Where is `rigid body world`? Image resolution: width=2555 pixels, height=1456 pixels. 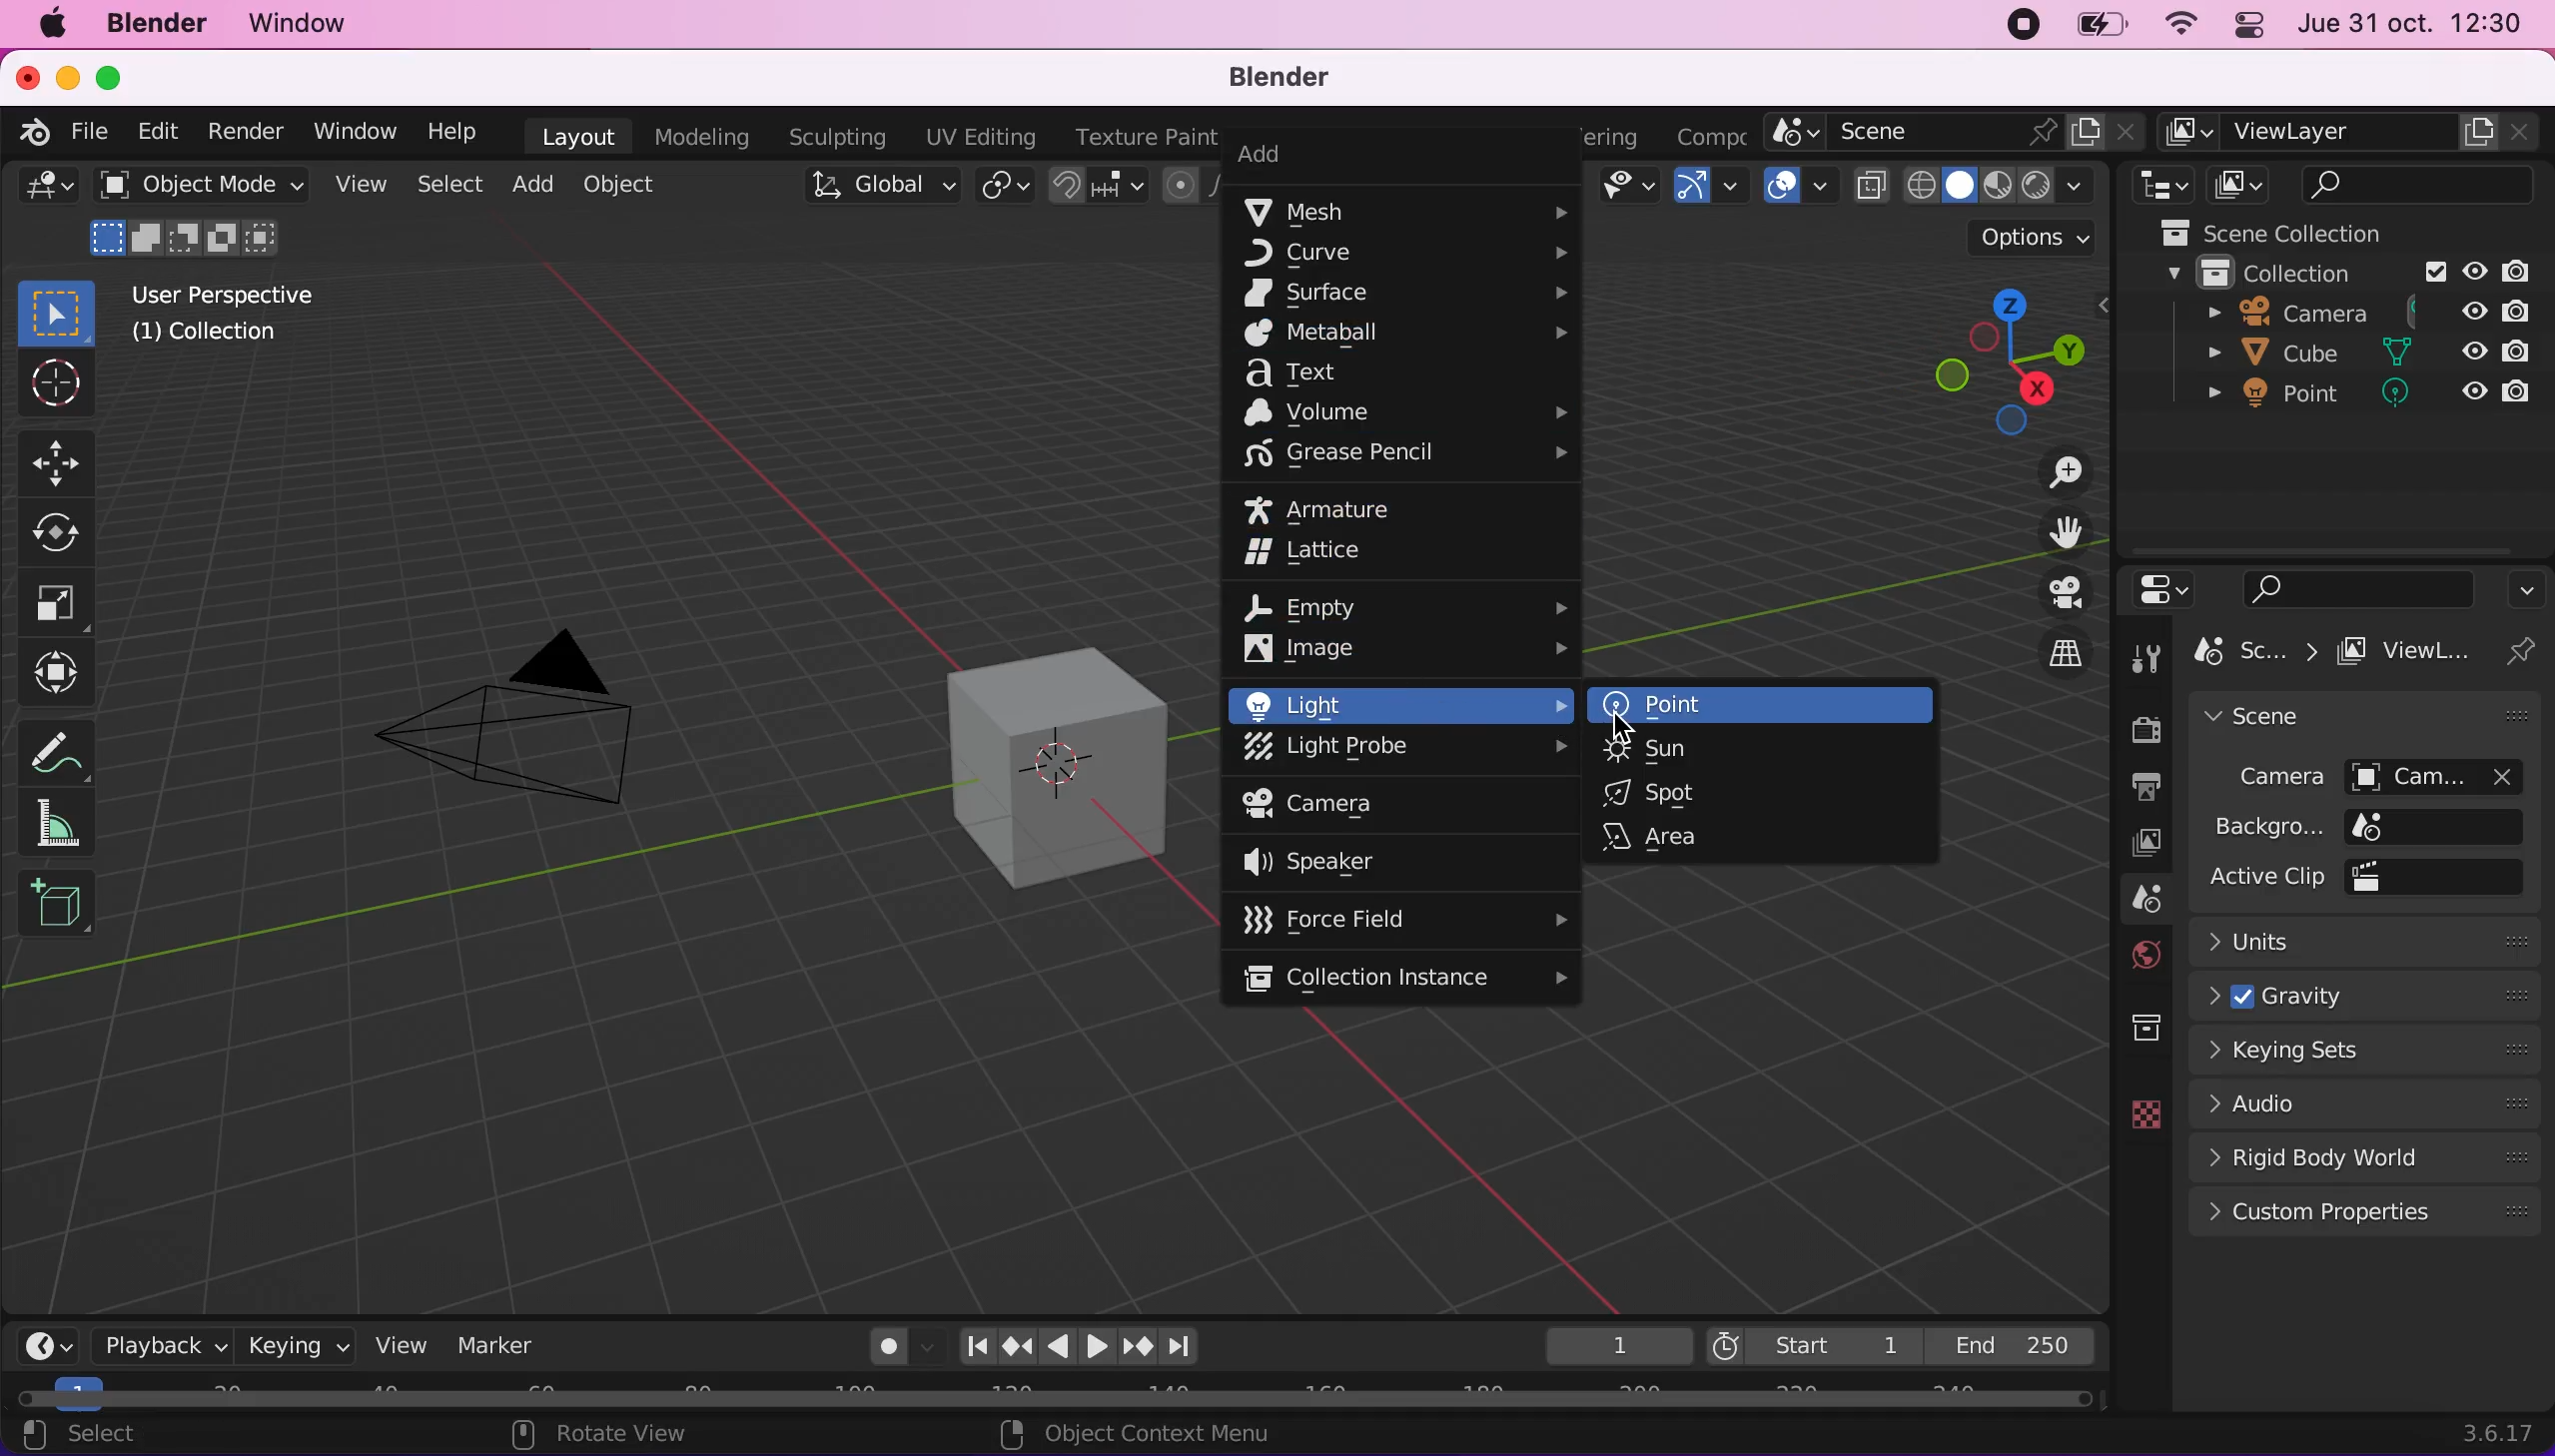 rigid body world is located at coordinates (2359, 1160).